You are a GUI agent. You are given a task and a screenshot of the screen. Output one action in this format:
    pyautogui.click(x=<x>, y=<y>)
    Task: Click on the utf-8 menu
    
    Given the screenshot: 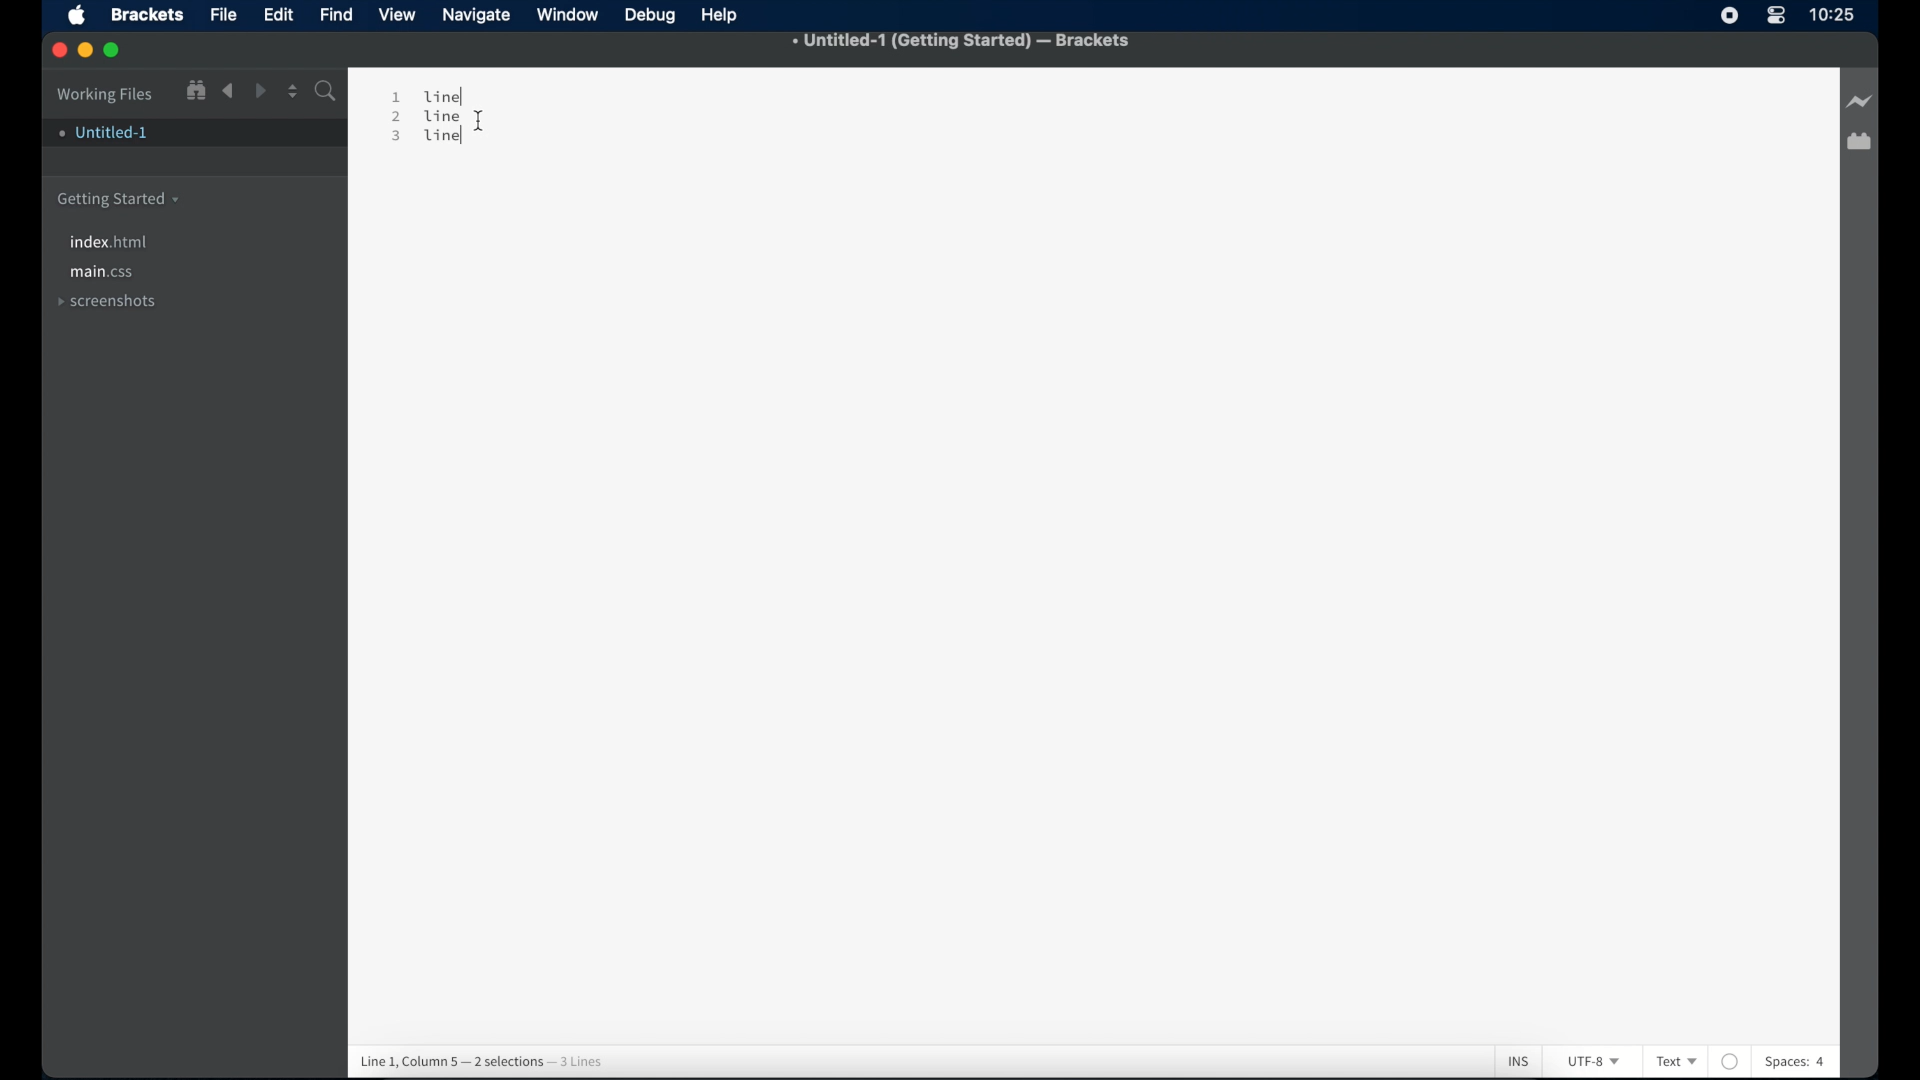 What is the action you would take?
    pyautogui.click(x=1595, y=1061)
    